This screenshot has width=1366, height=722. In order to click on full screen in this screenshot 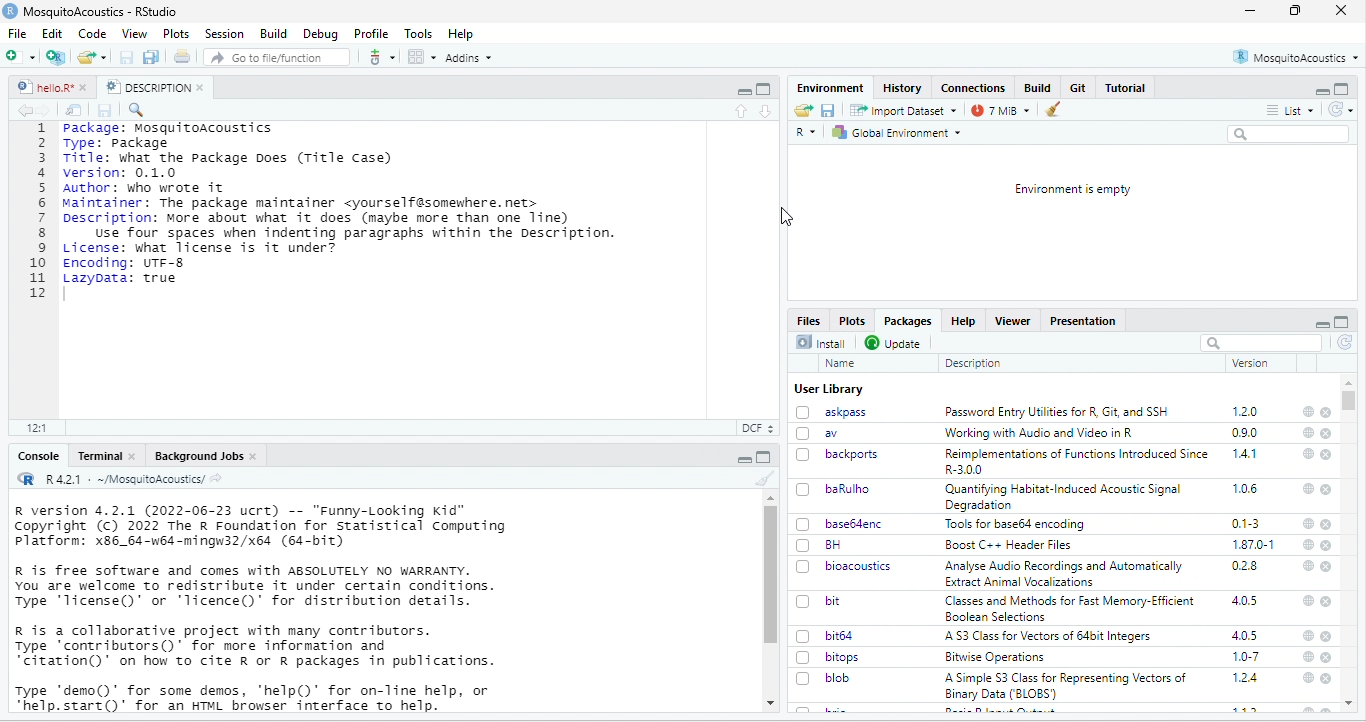, I will do `click(764, 89)`.